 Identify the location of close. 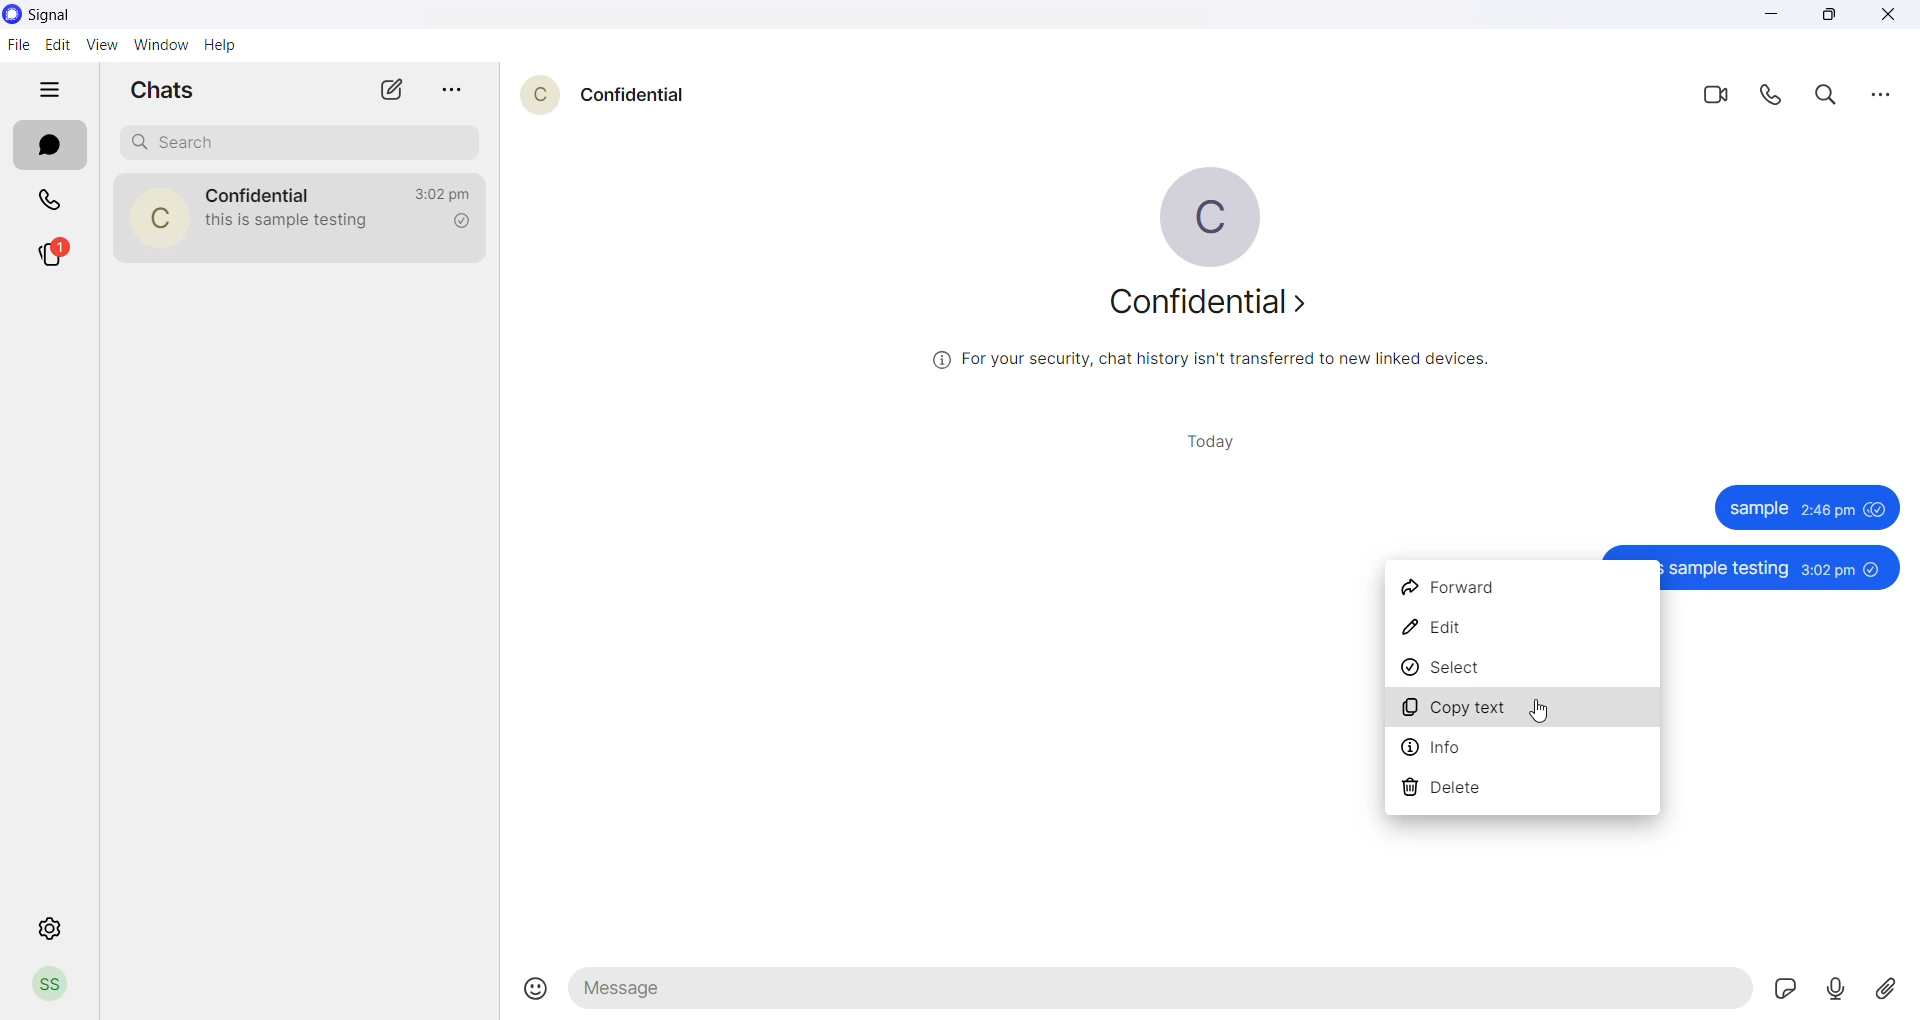
(1891, 16).